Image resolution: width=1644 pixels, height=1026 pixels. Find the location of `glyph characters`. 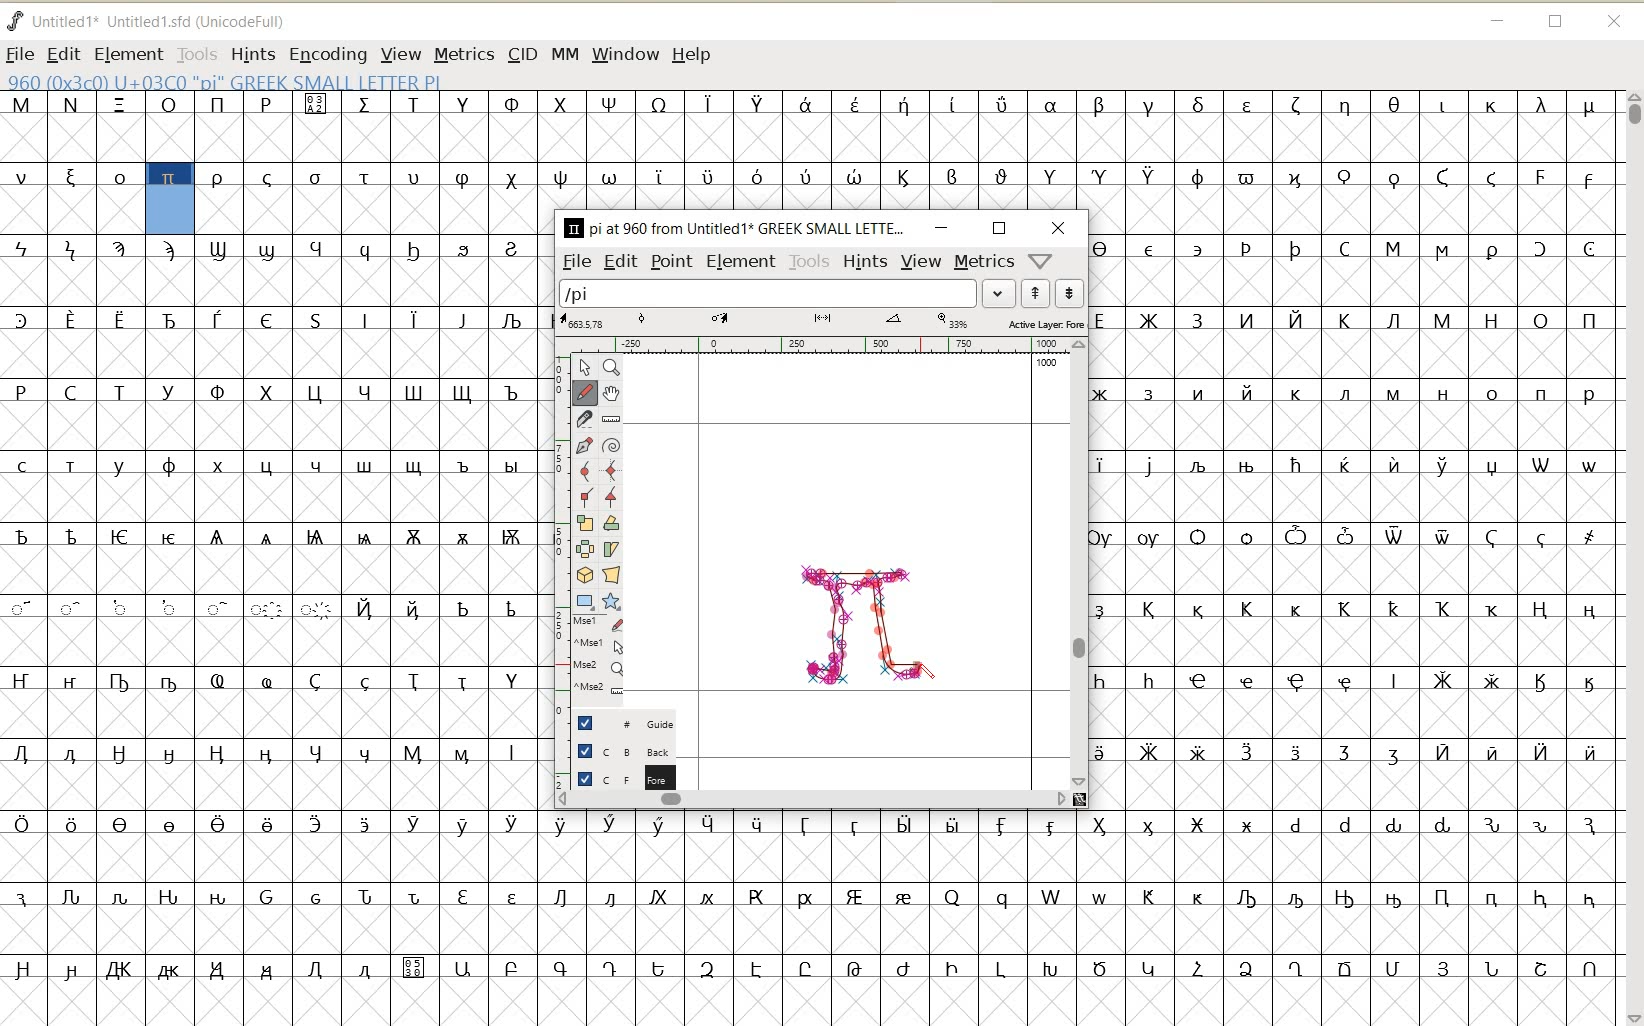

glyph characters is located at coordinates (1080, 148).